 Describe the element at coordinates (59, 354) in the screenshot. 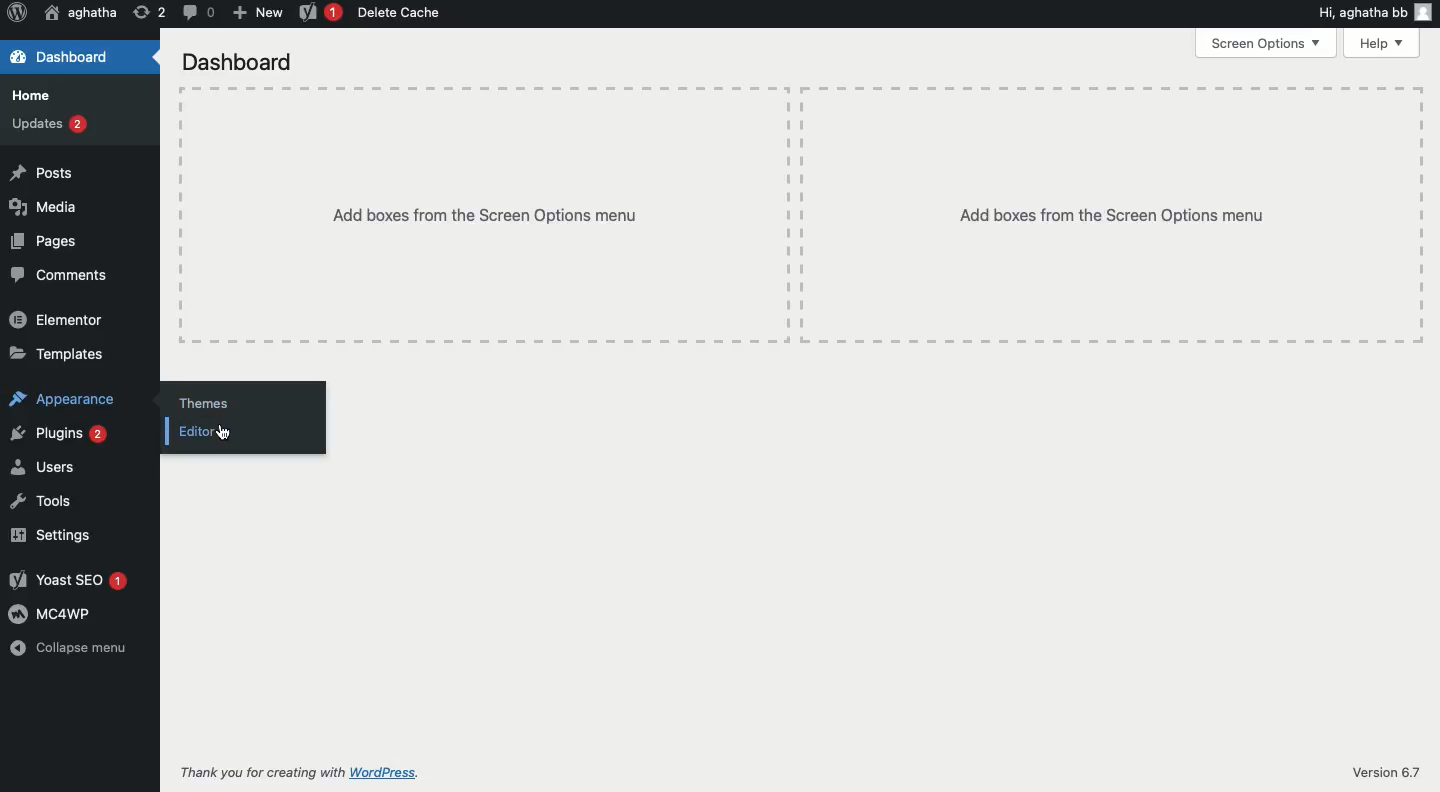

I see `Templates` at that location.